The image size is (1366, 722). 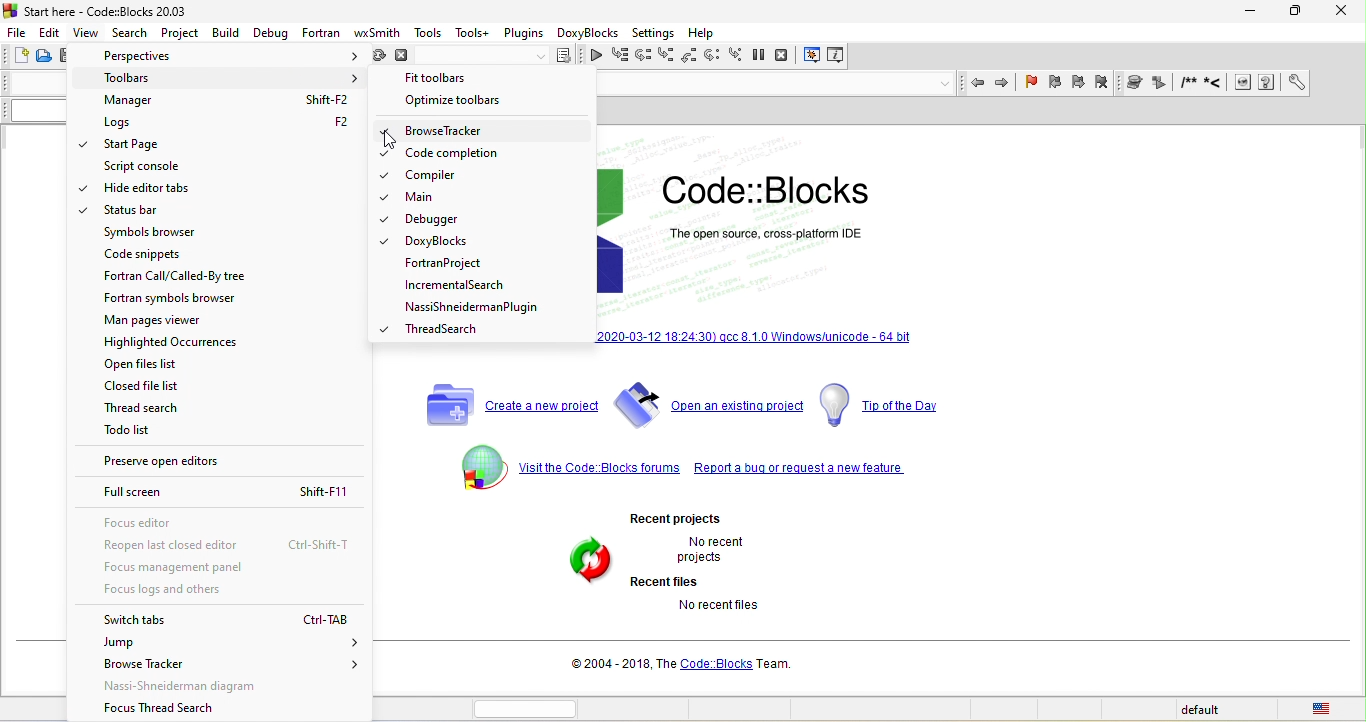 What do you see at coordinates (203, 592) in the screenshot?
I see `focus logs and others` at bounding box center [203, 592].